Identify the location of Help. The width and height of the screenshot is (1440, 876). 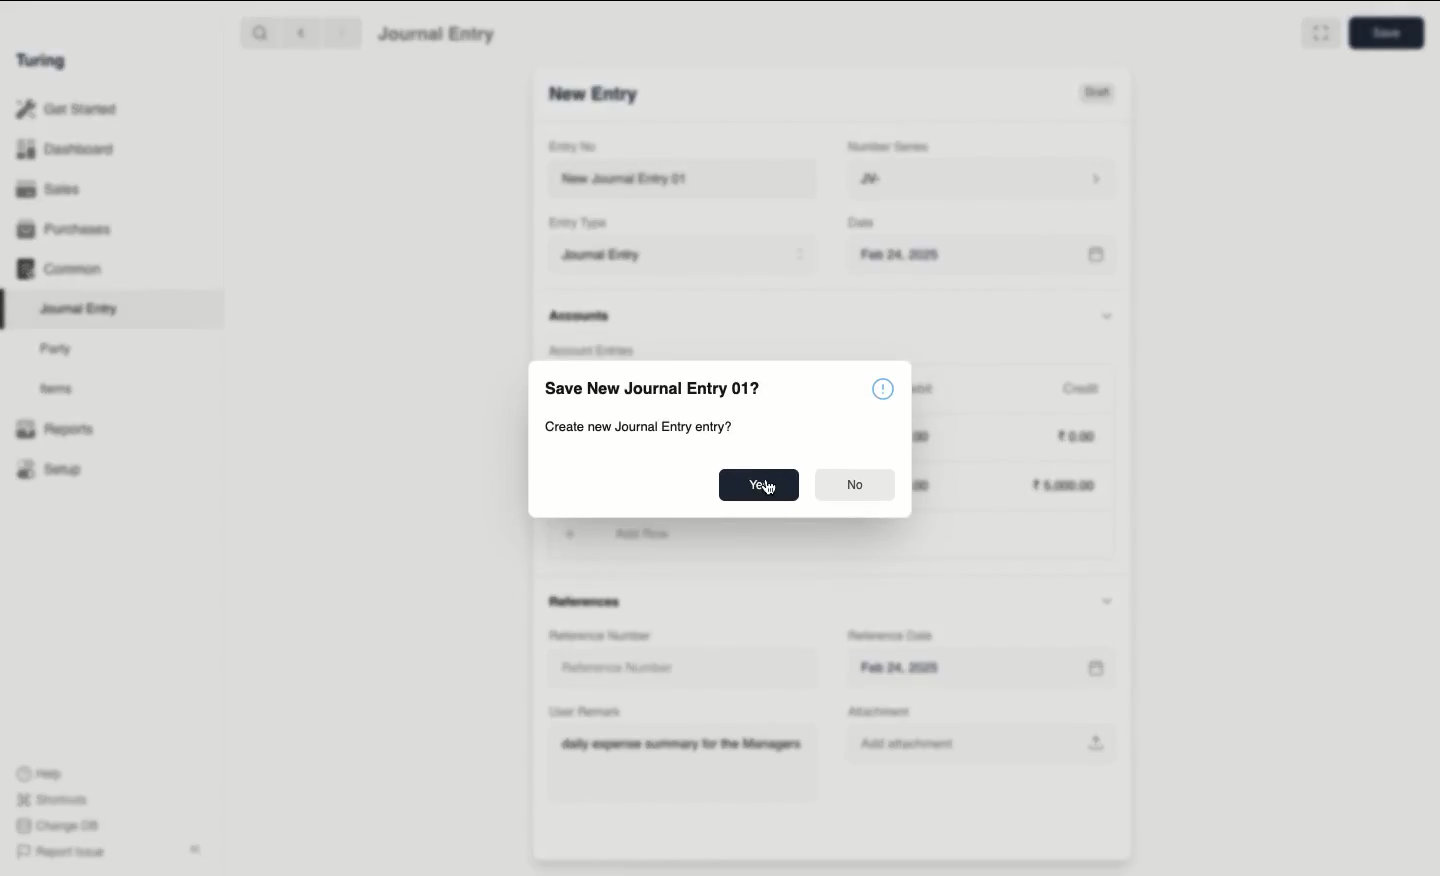
(40, 774).